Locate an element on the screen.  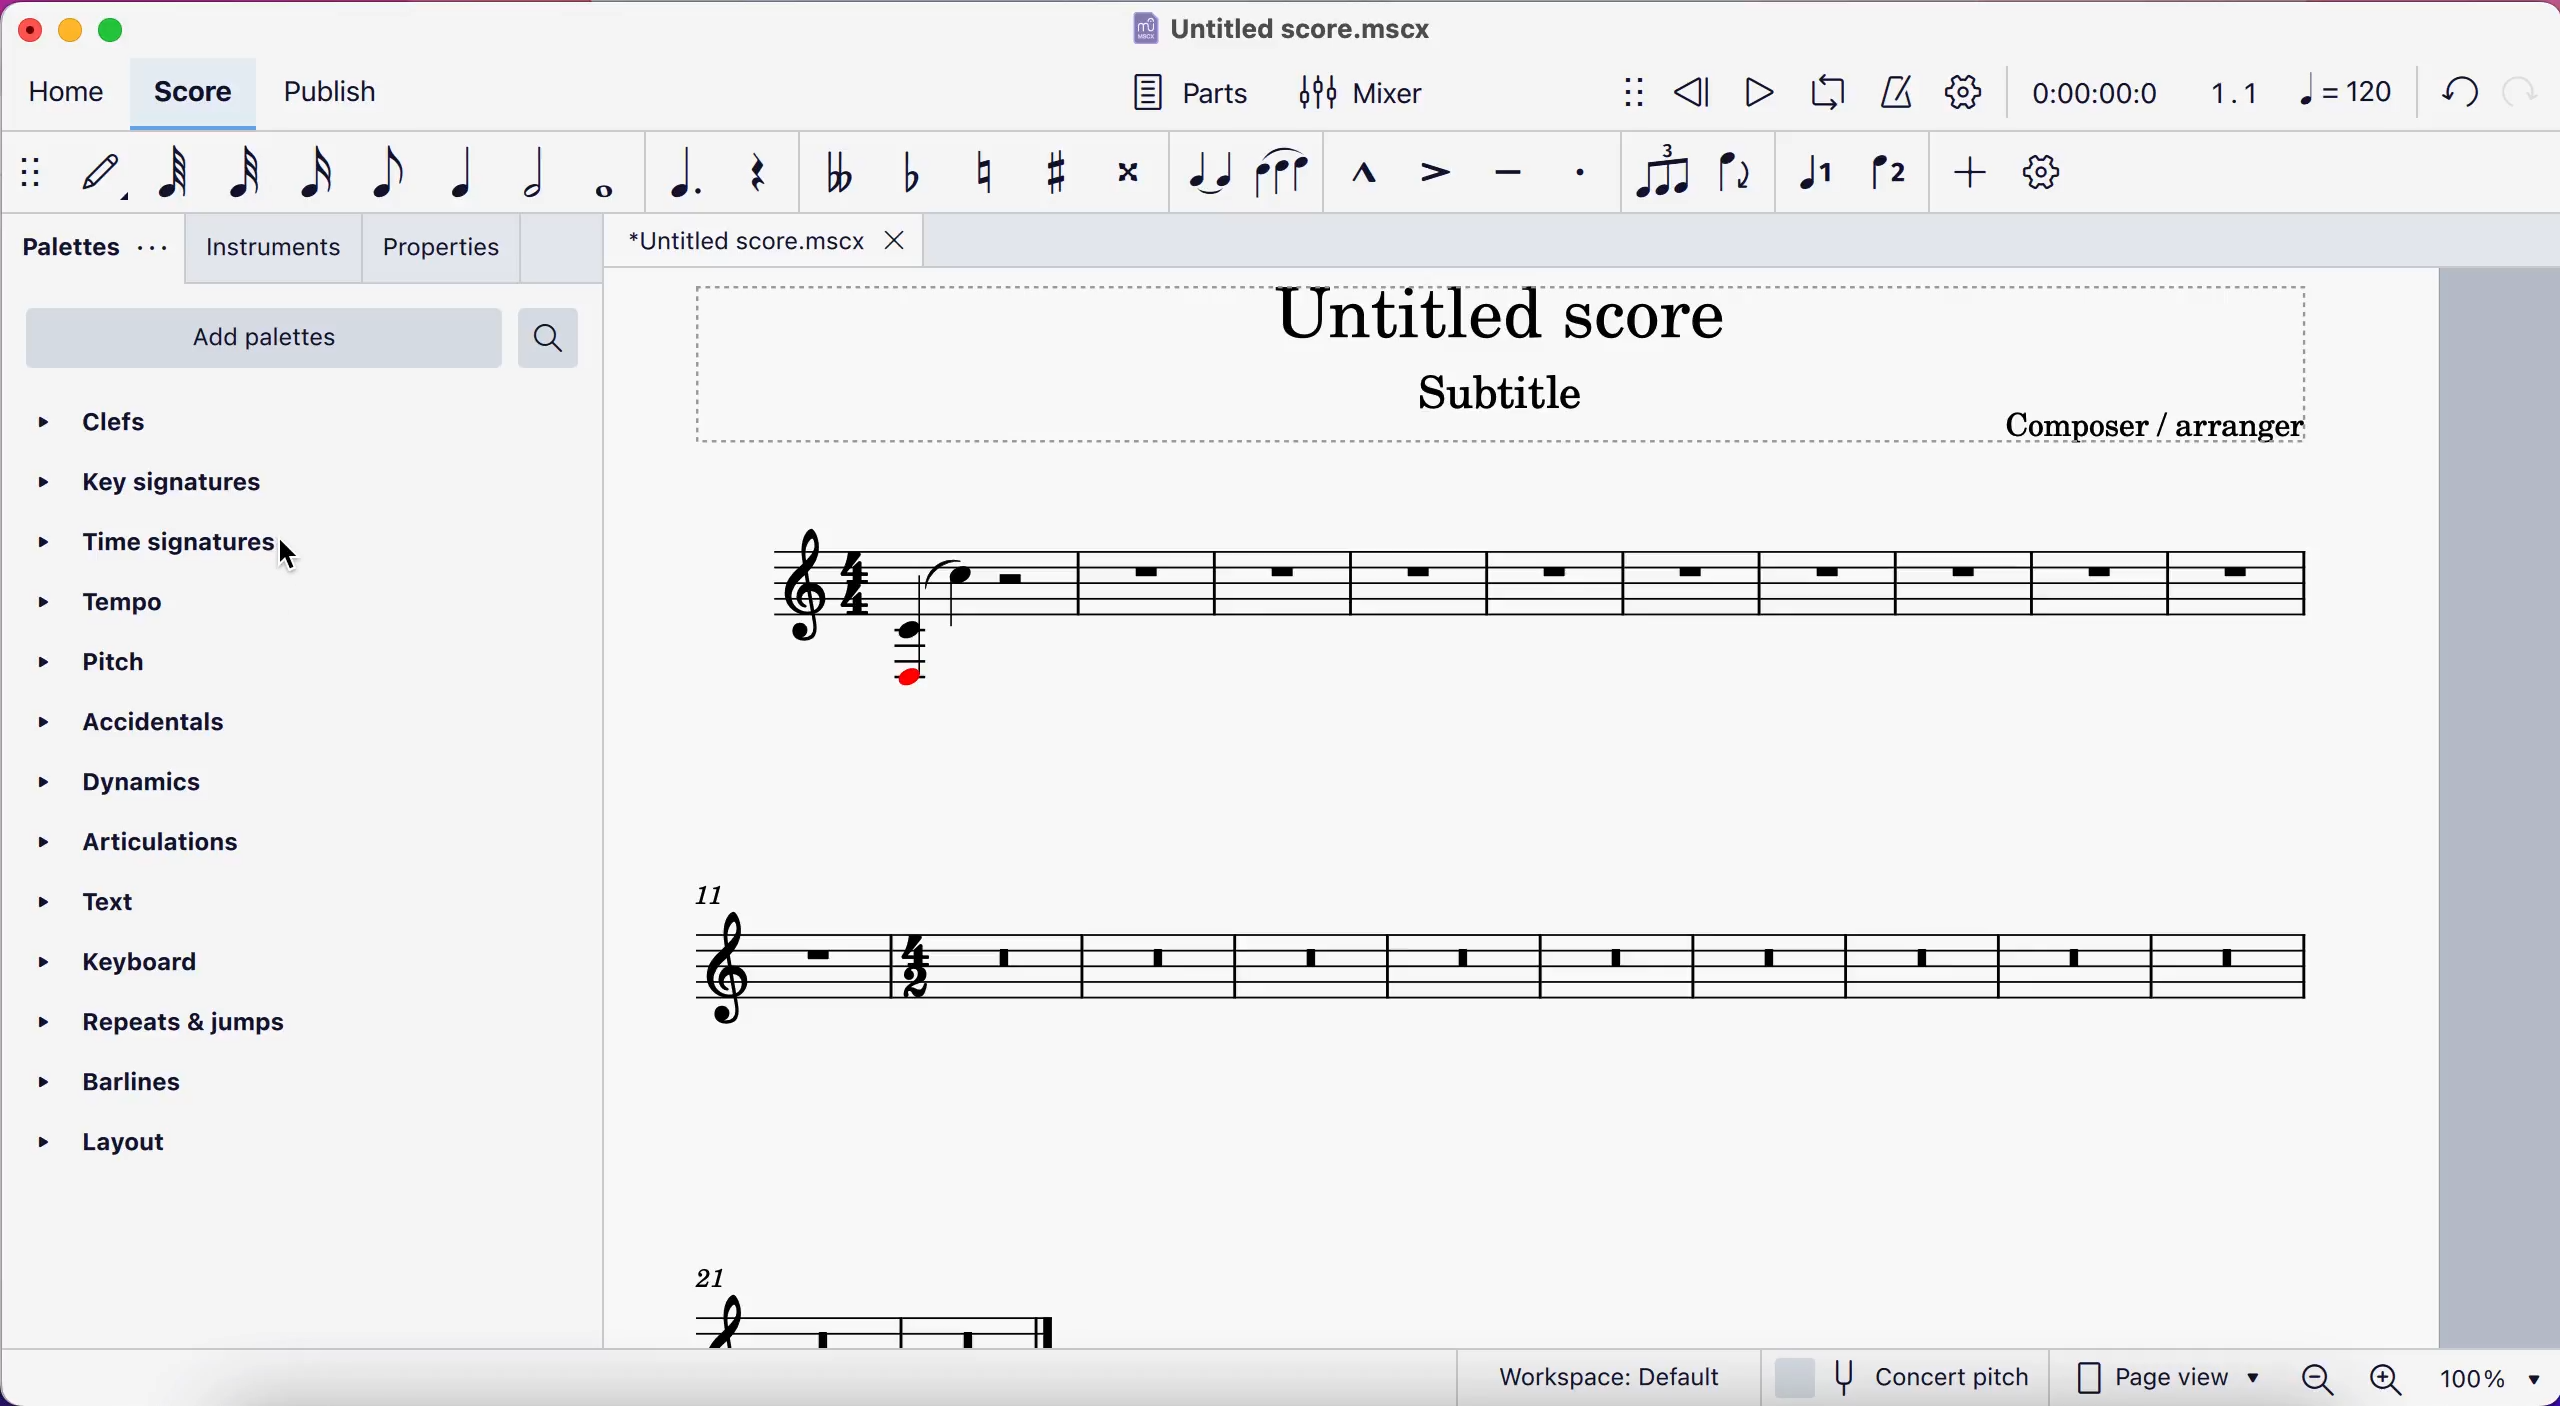
tempo is located at coordinates (110, 601).